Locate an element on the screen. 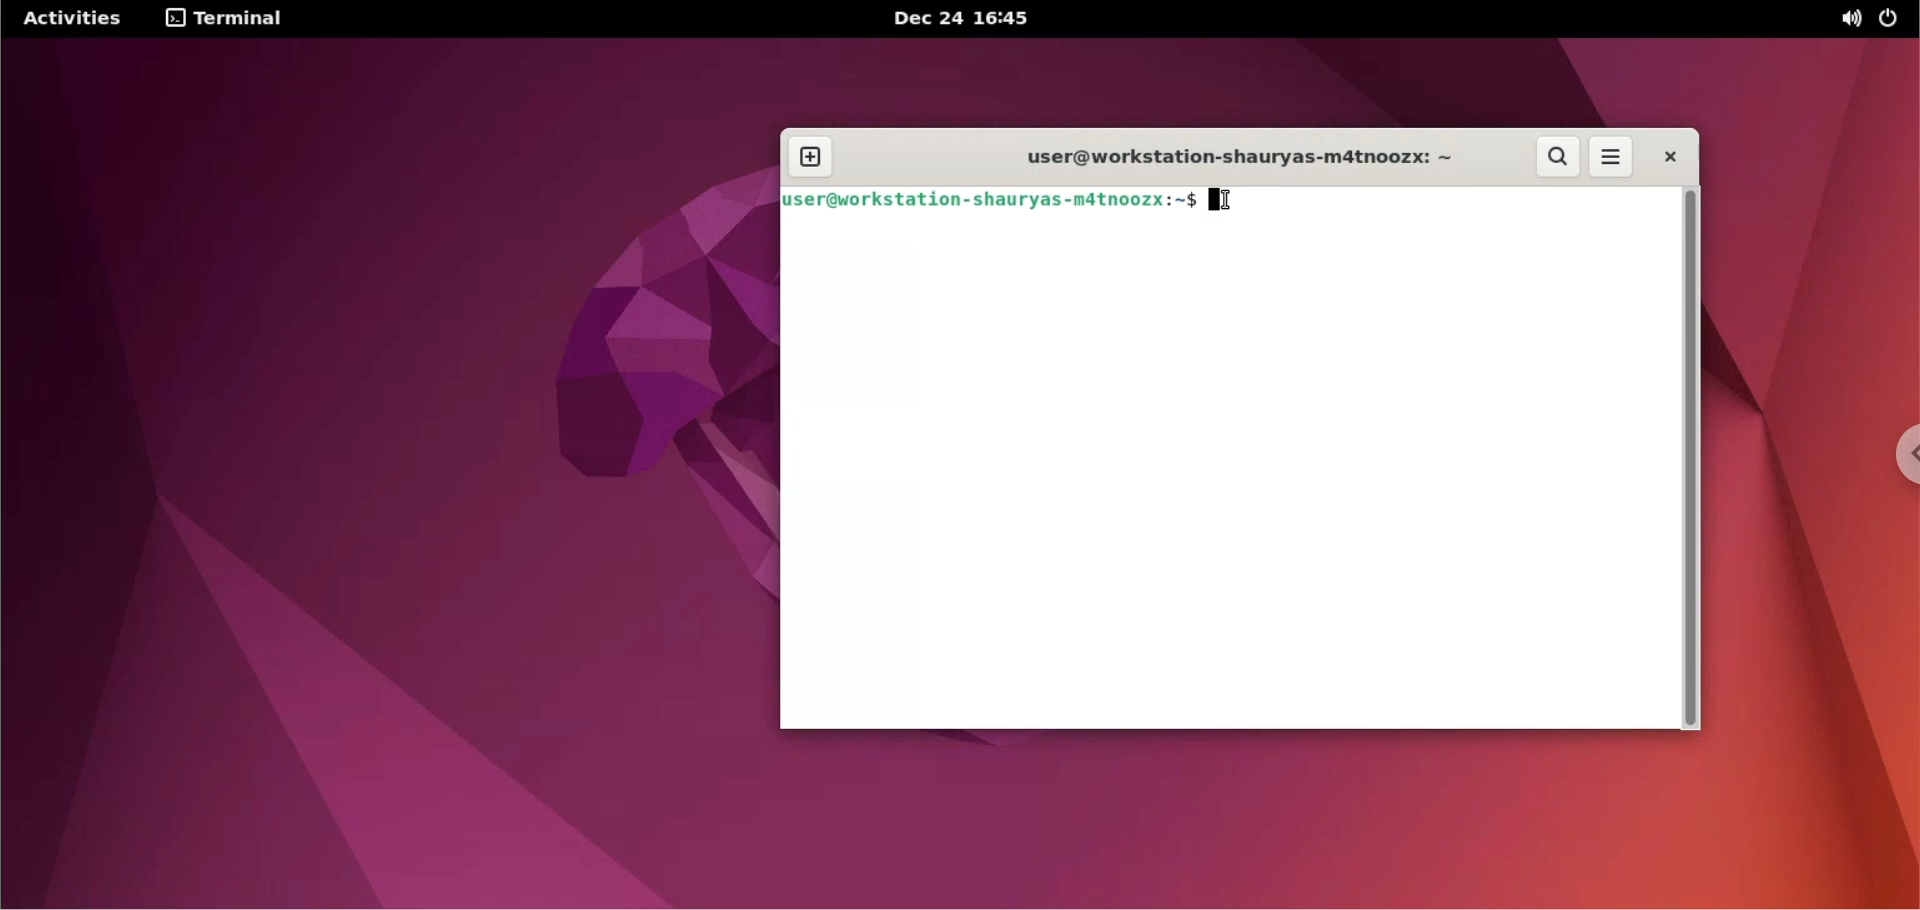 The height and width of the screenshot is (910, 1920). terminal code input box is located at coordinates (1227, 476).